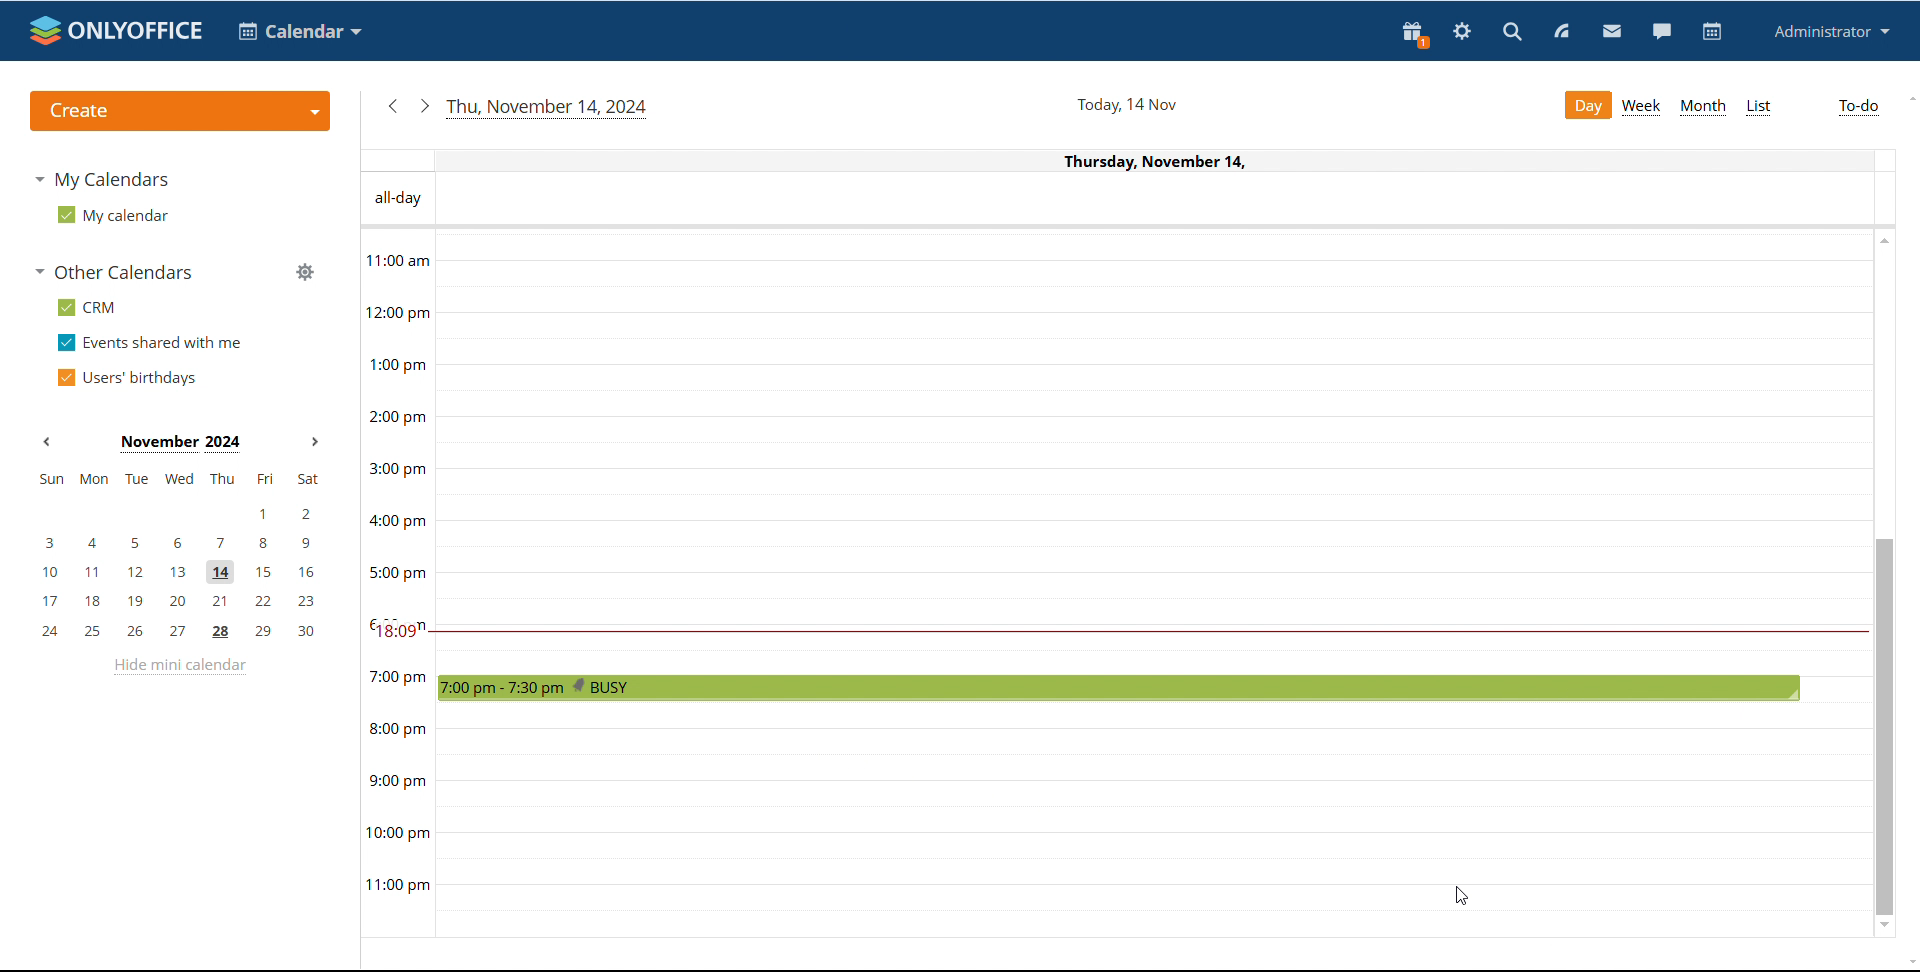 Image resolution: width=1920 pixels, height=972 pixels. Describe the element at coordinates (114, 271) in the screenshot. I see `other calendars` at that location.